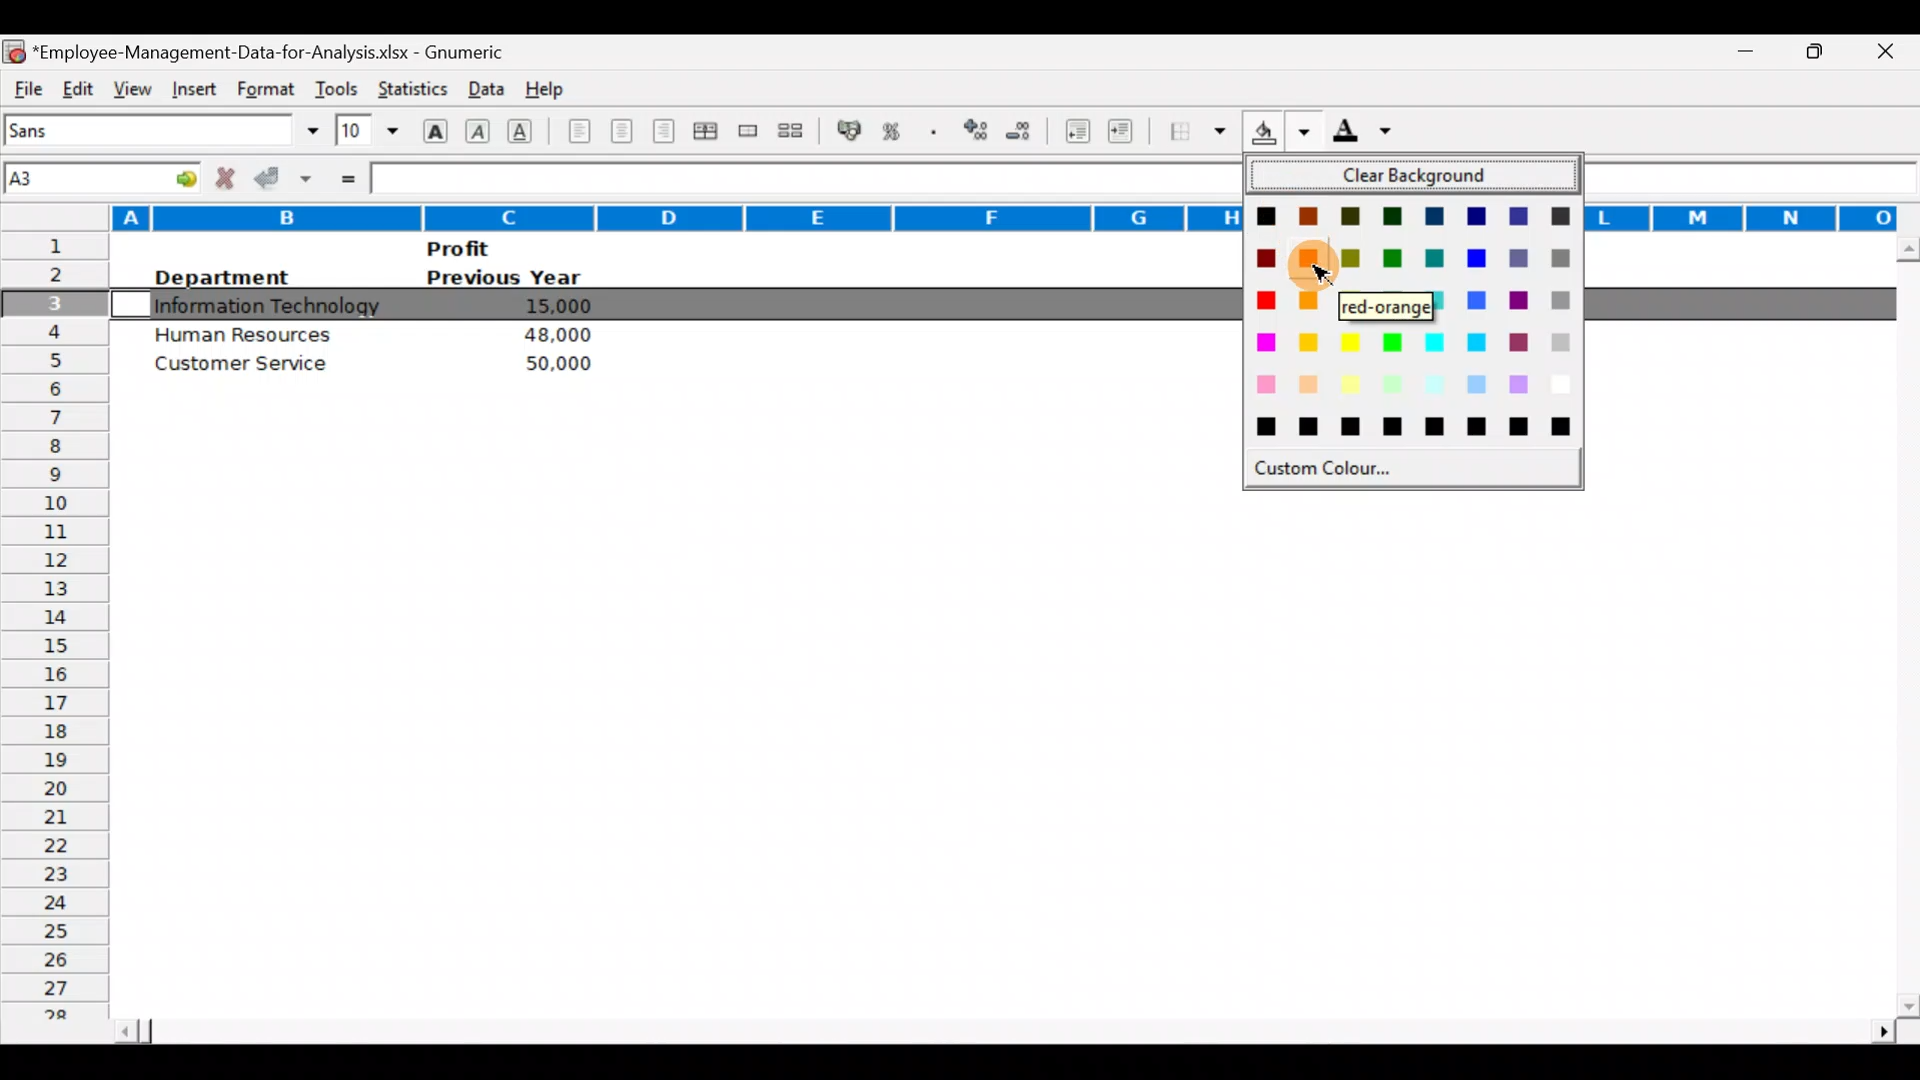 This screenshot has width=1920, height=1080. I want to click on Format selection as accounting, so click(850, 128).